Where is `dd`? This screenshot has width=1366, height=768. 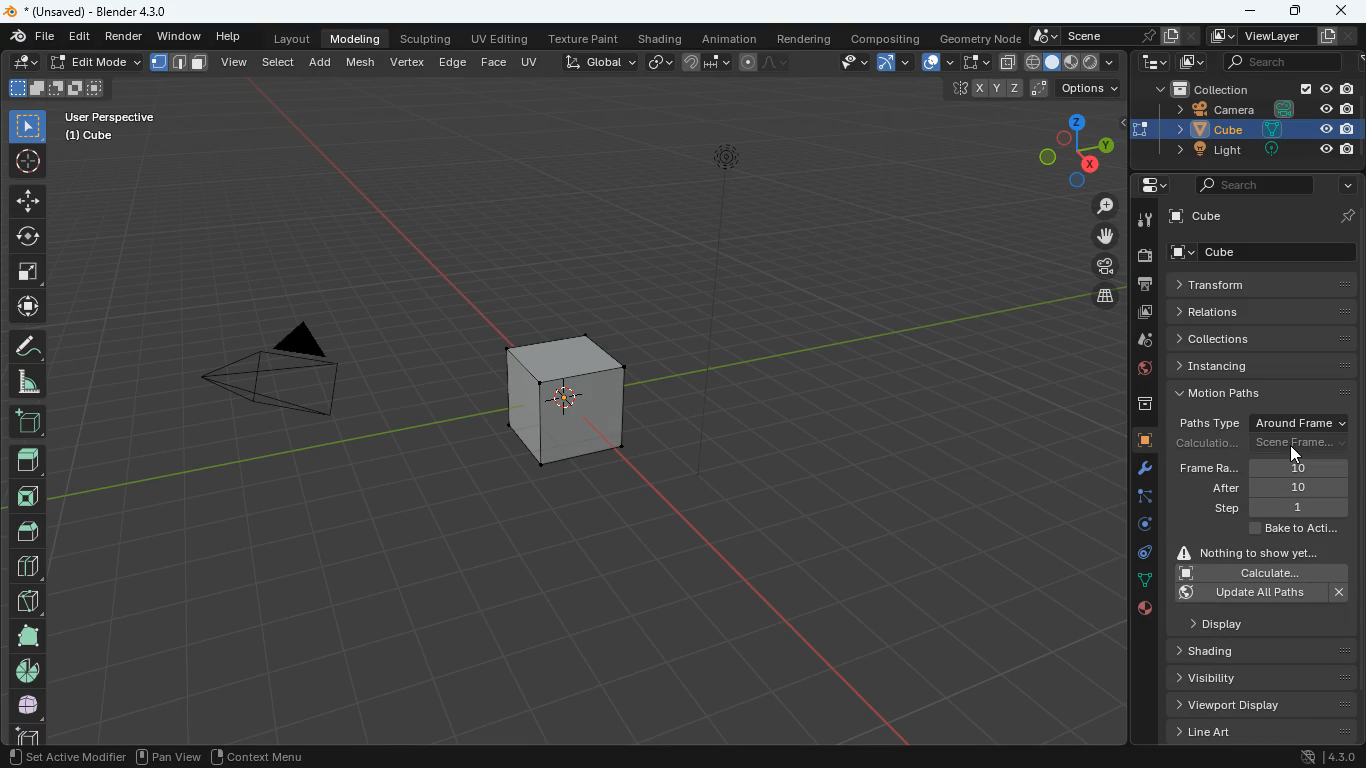 dd is located at coordinates (27, 420).